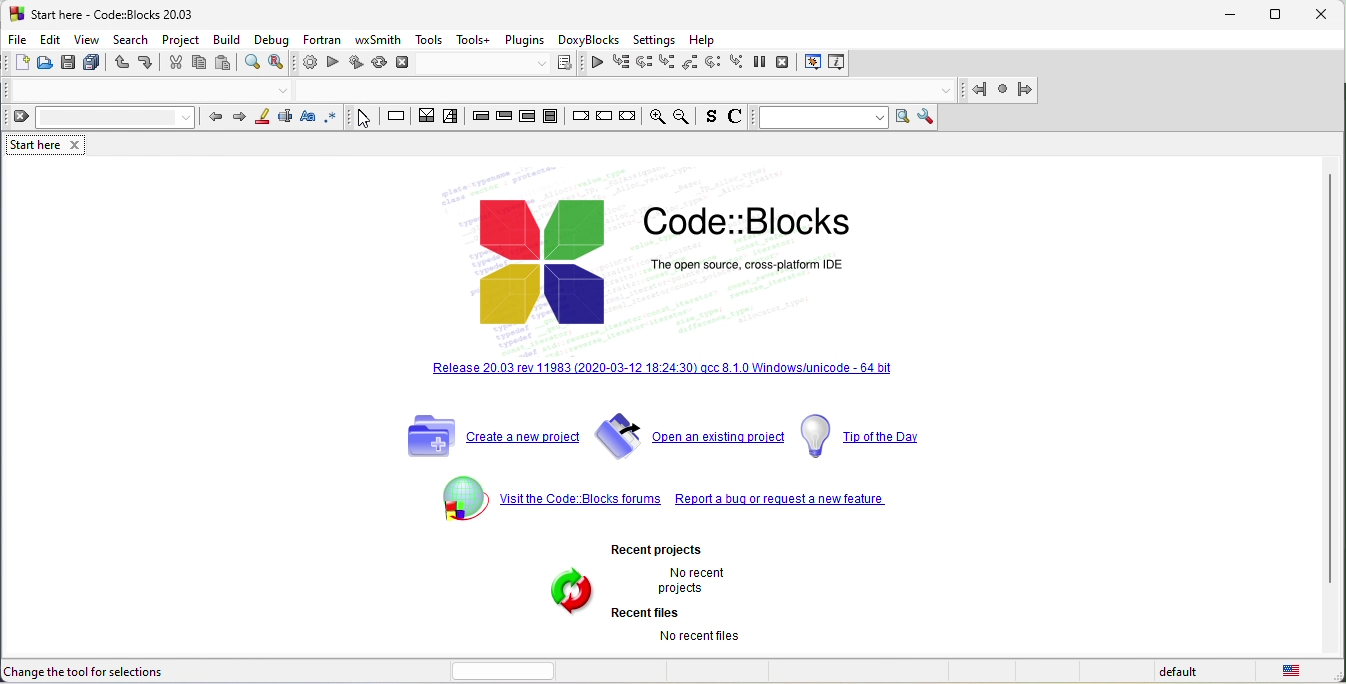  Describe the element at coordinates (358, 64) in the screenshot. I see `build and run` at that location.